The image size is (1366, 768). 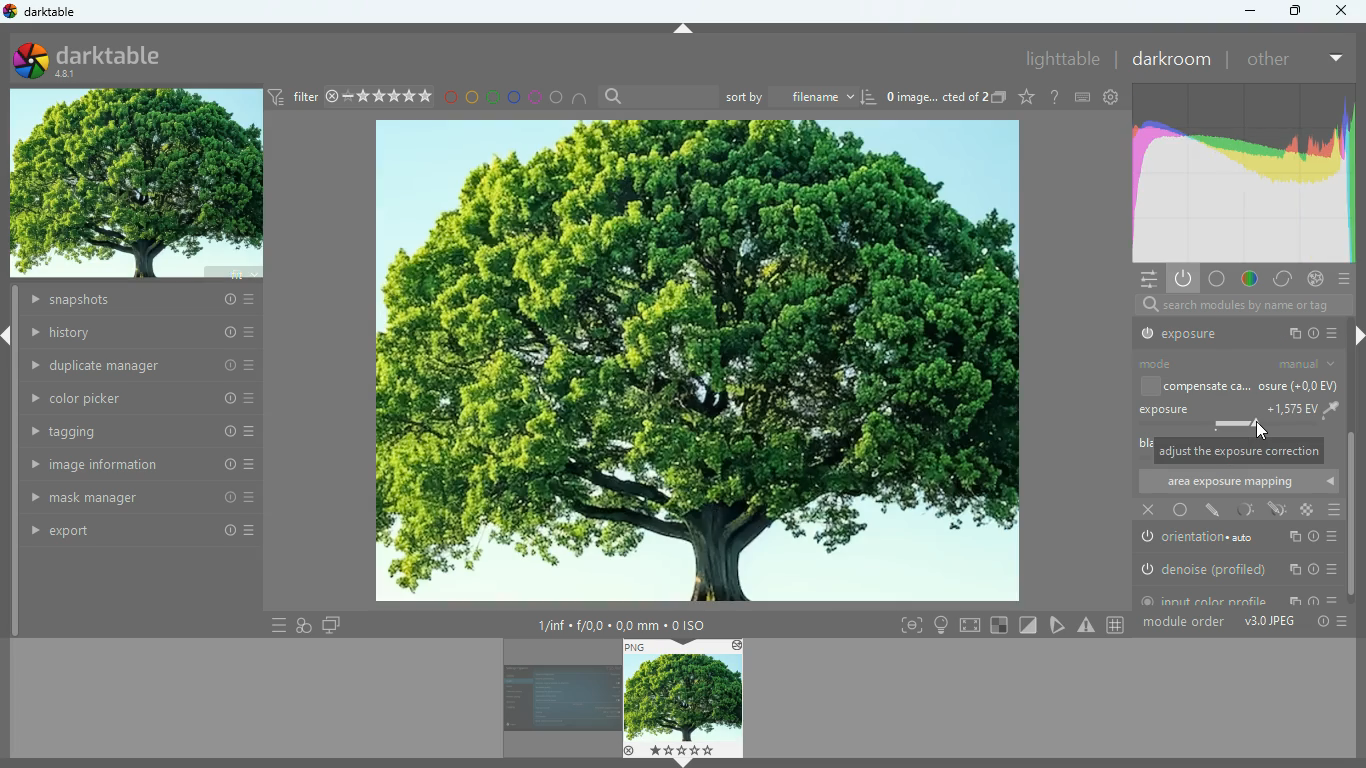 What do you see at coordinates (1185, 622) in the screenshot?
I see `module order` at bounding box center [1185, 622].